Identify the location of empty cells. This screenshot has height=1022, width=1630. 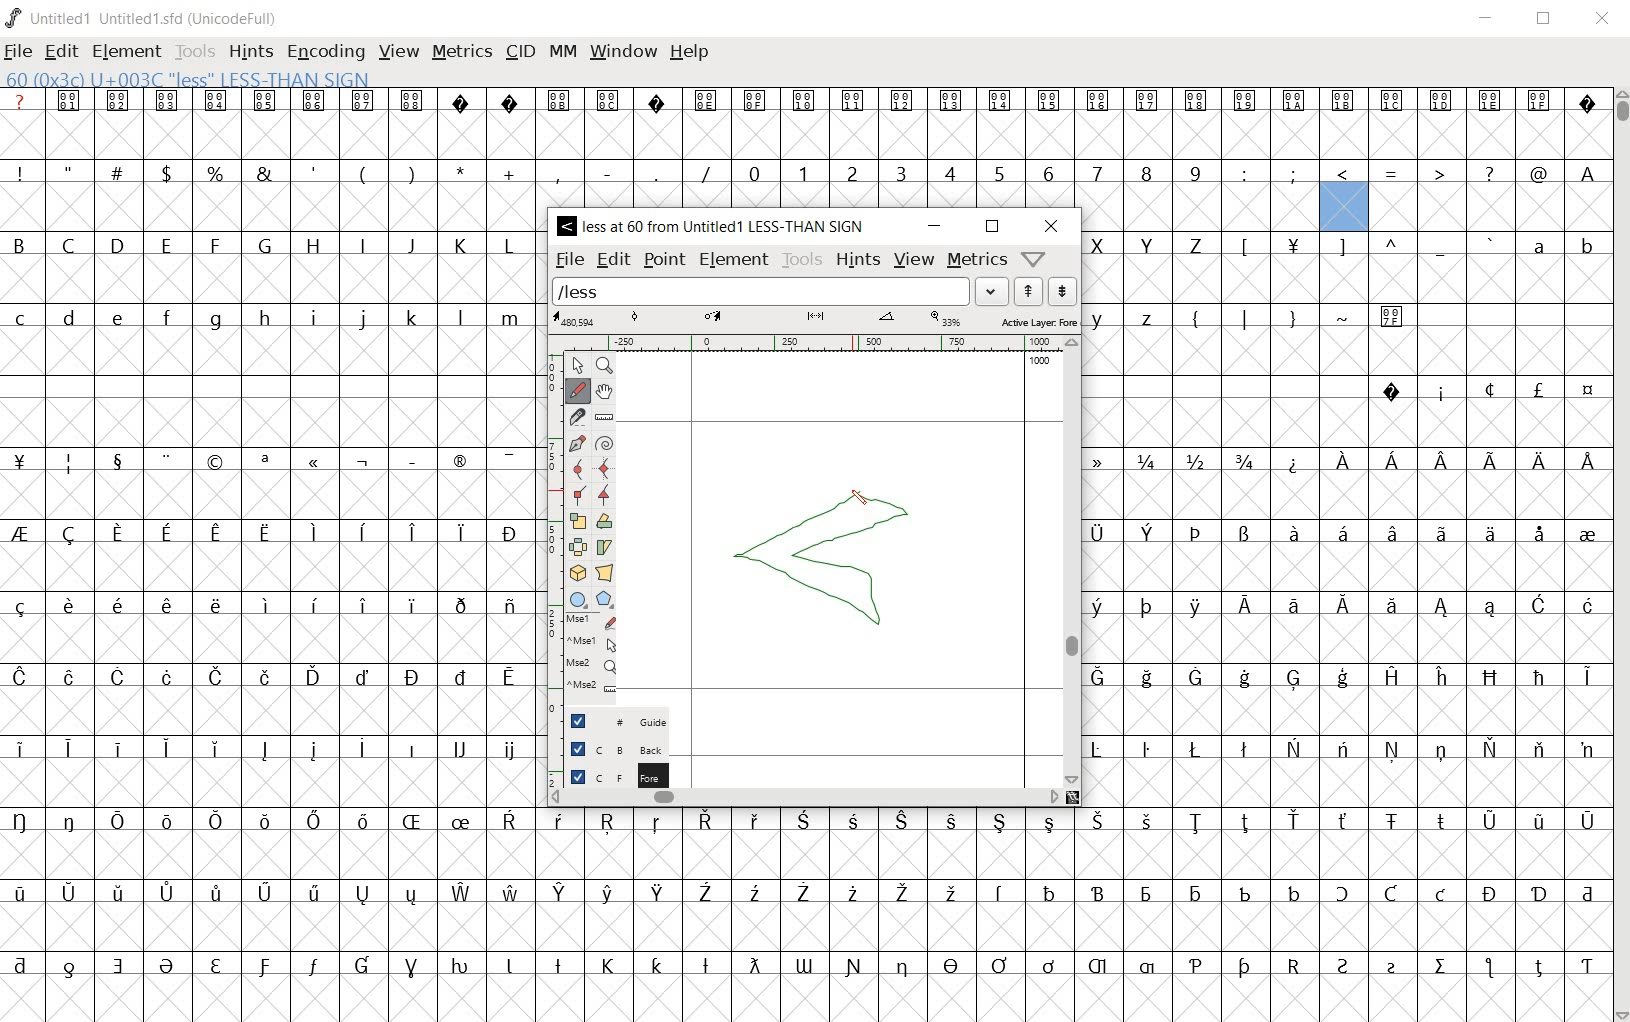
(264, 639).